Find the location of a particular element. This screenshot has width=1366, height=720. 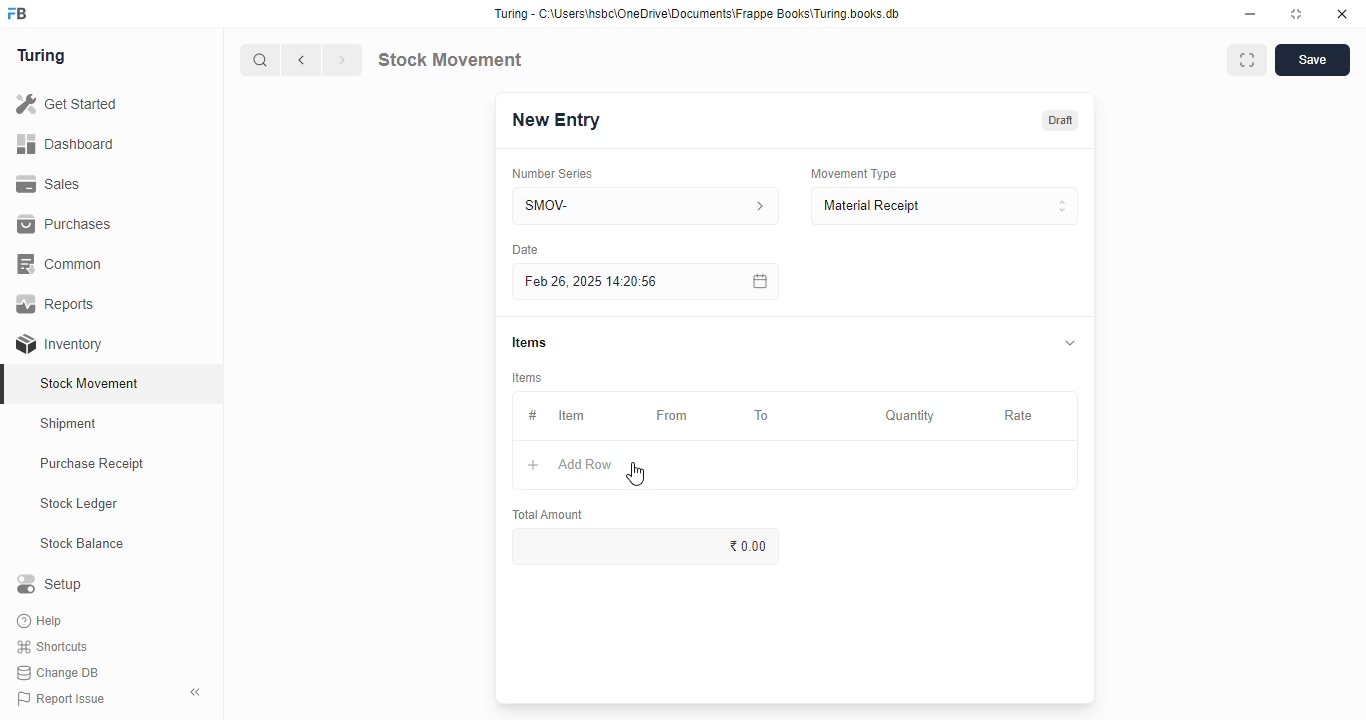

number series is located at coordinates (551, 174).